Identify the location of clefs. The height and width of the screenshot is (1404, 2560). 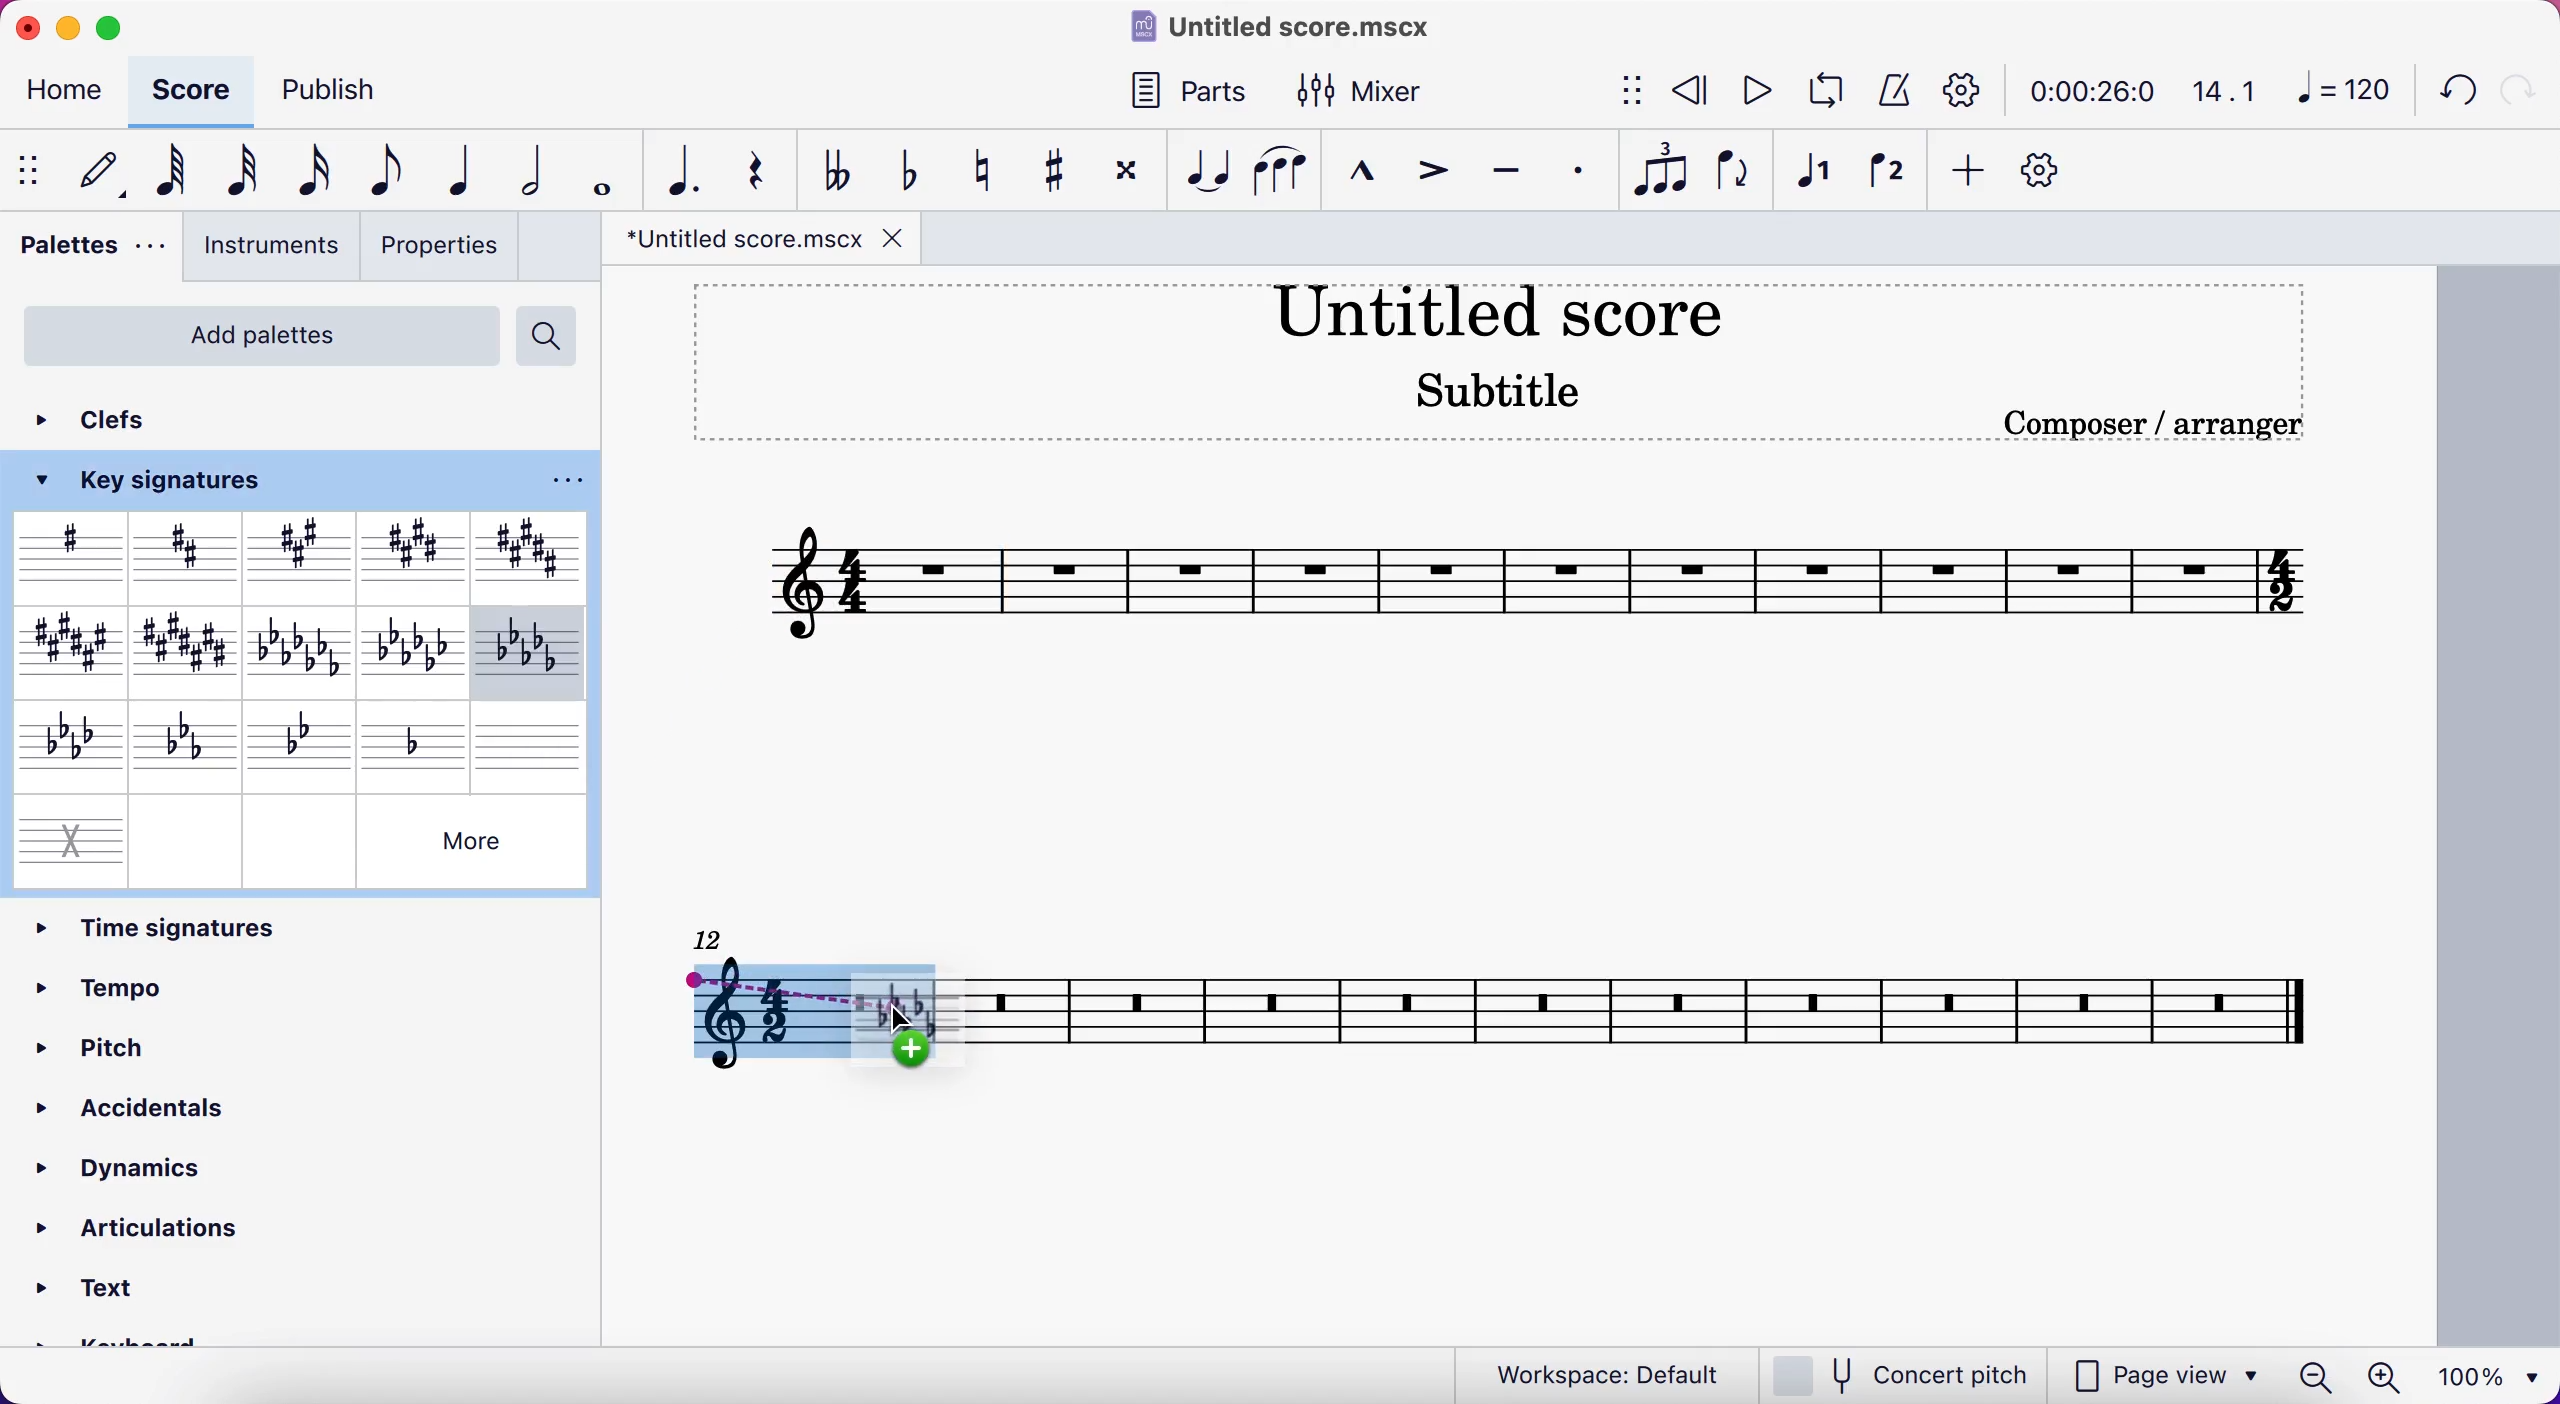
(120, 420).